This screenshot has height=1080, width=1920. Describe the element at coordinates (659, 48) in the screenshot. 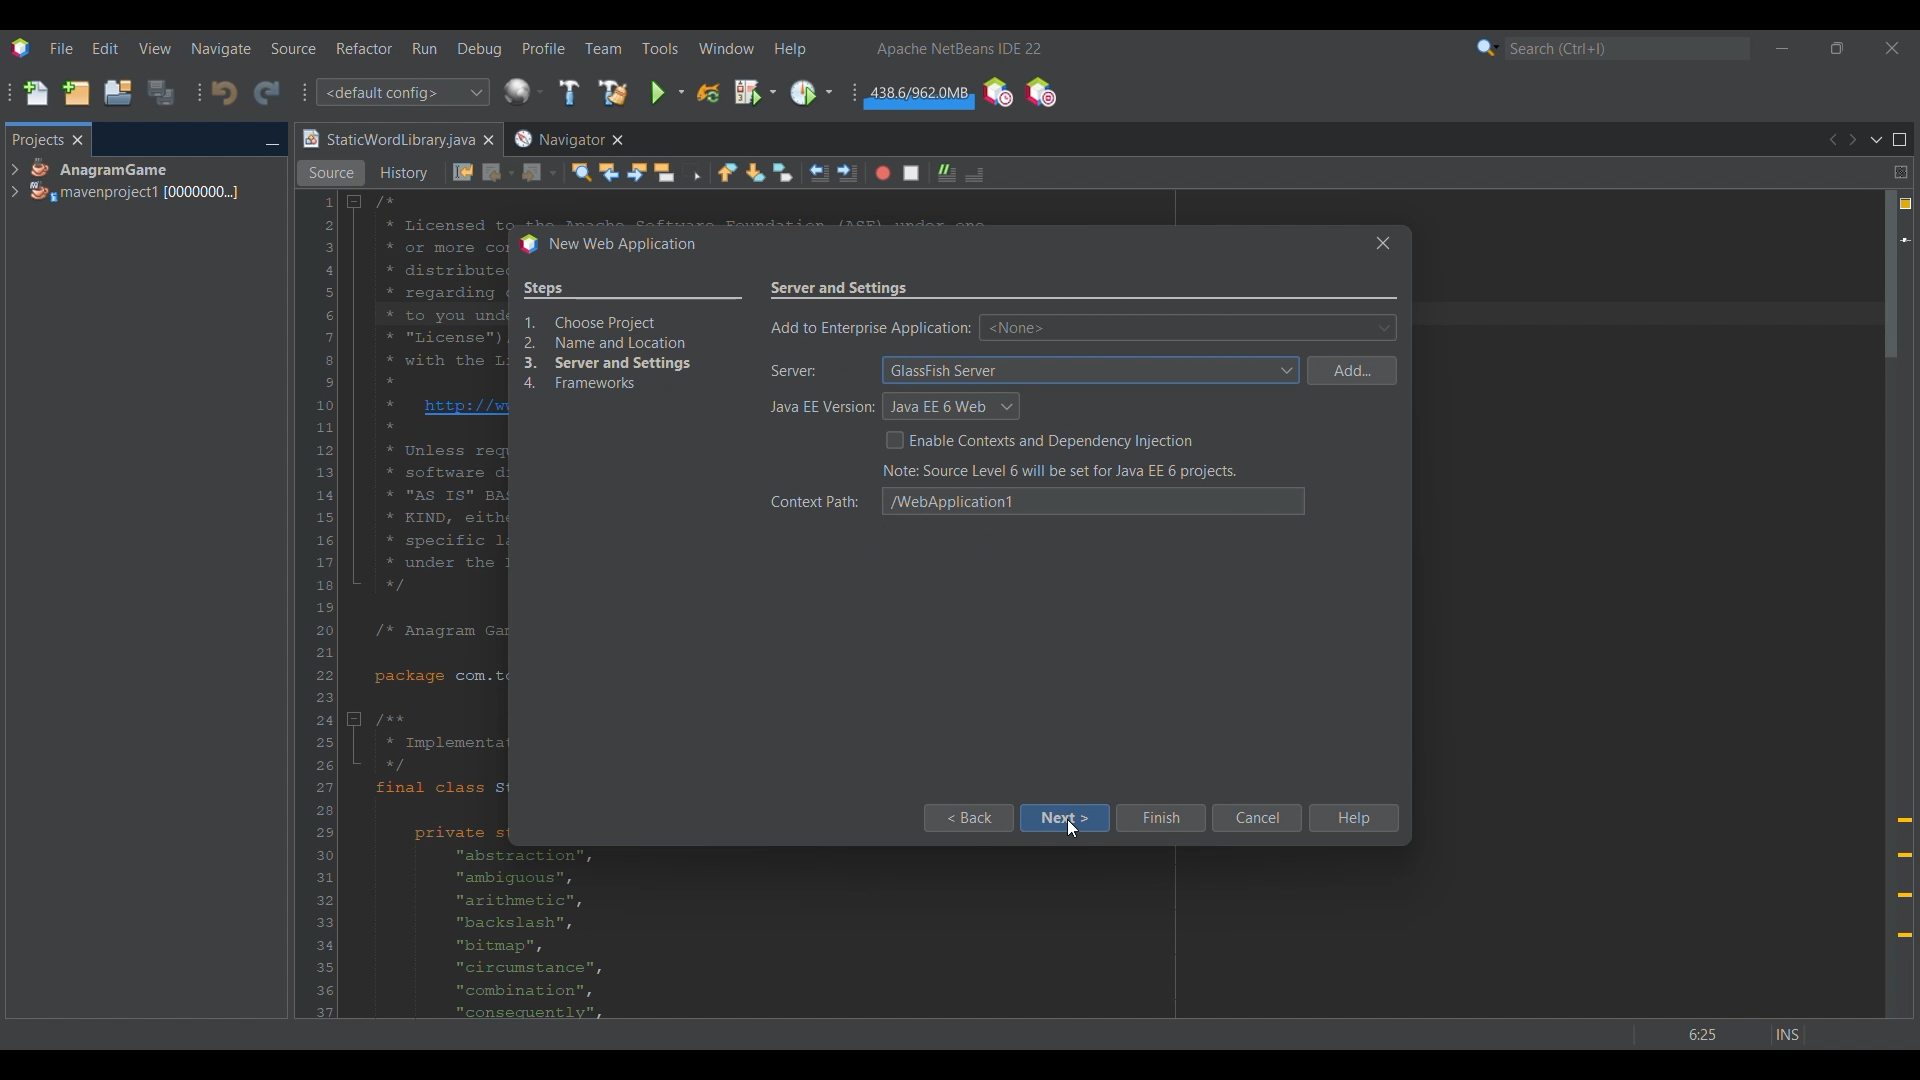

I see `Tools menu` at that location.